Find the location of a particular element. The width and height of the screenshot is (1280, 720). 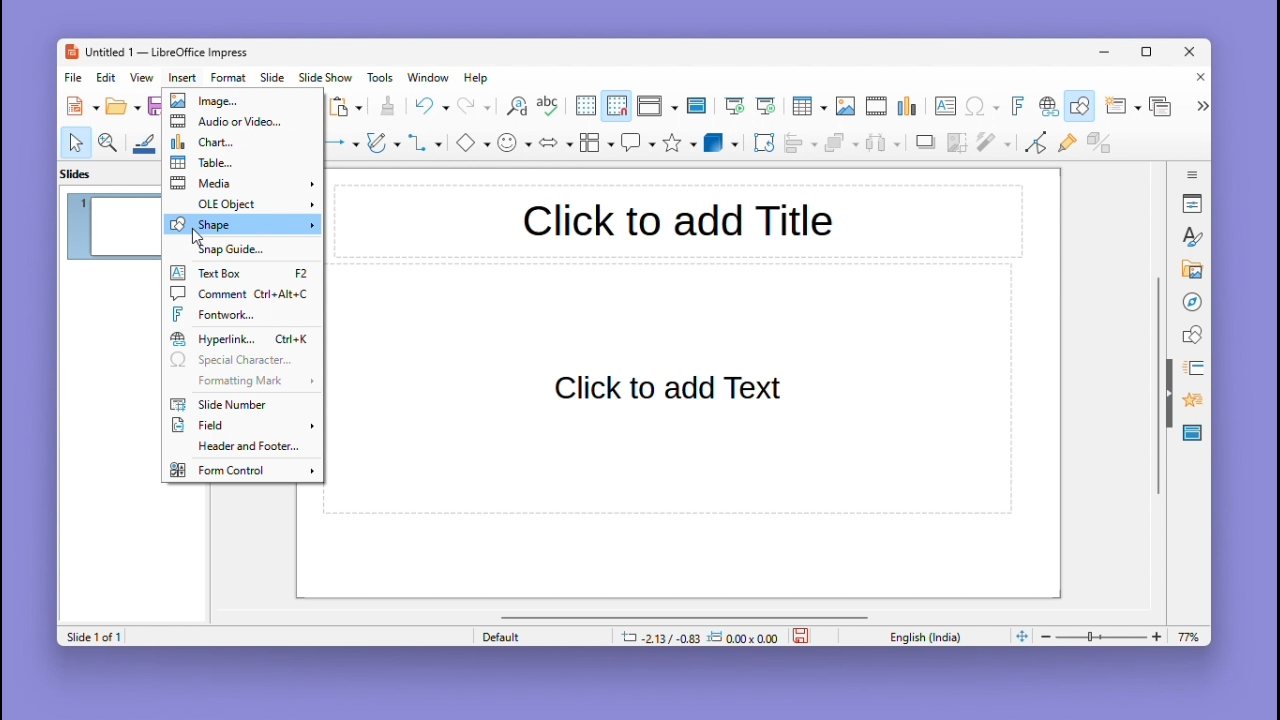

Help is located at coordinates (478, 78).